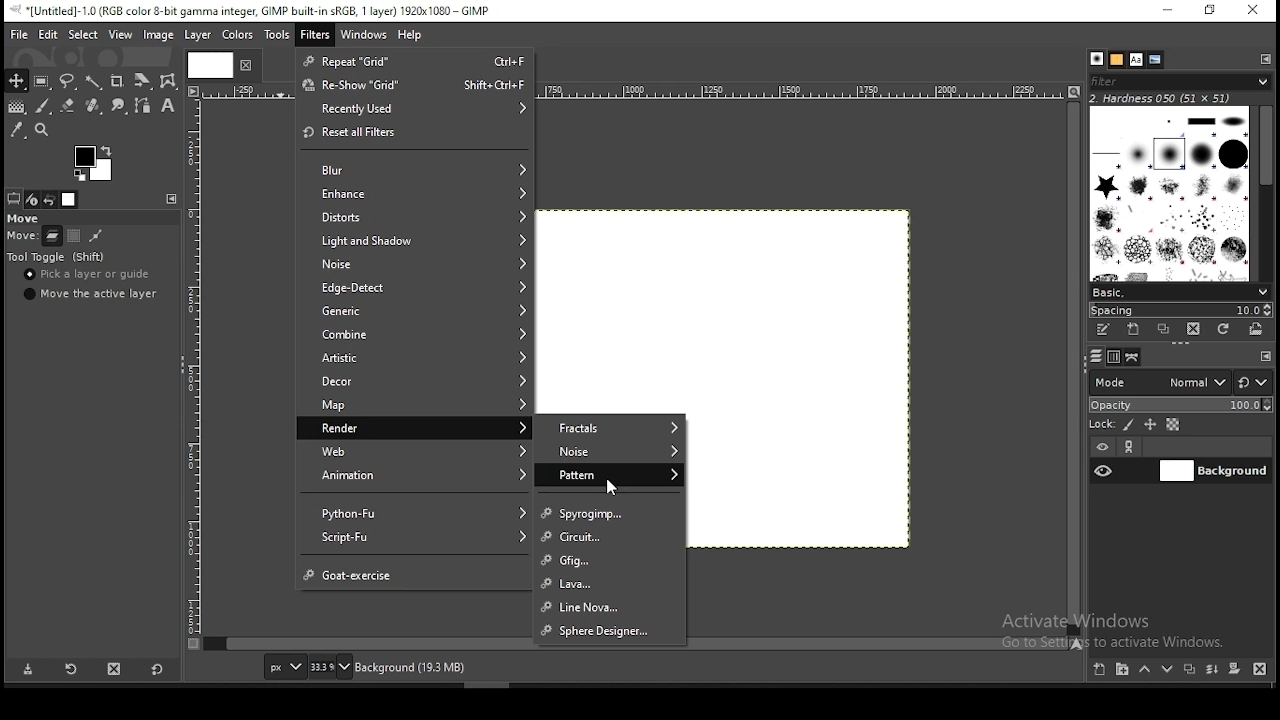  I want to click on enhance, so click(414, 192).